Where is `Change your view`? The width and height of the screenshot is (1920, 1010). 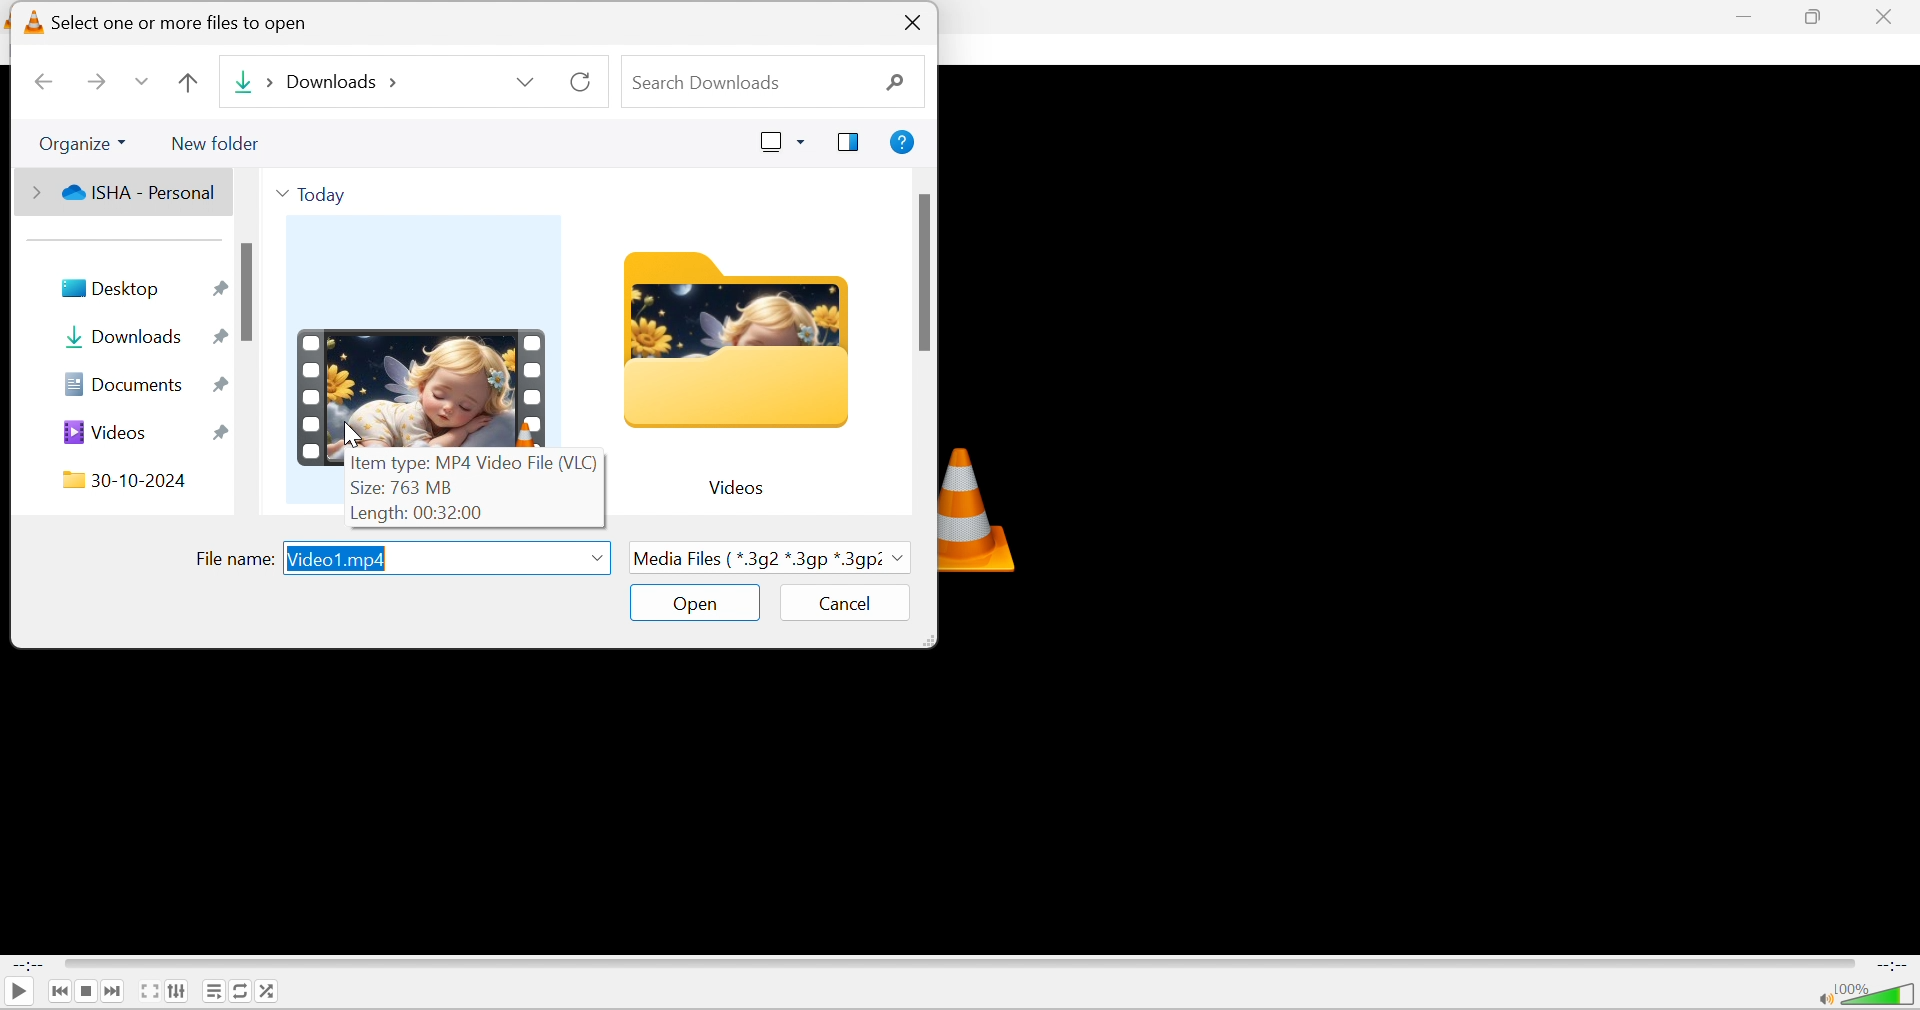 Change your view is located at coordinates (784, 143).